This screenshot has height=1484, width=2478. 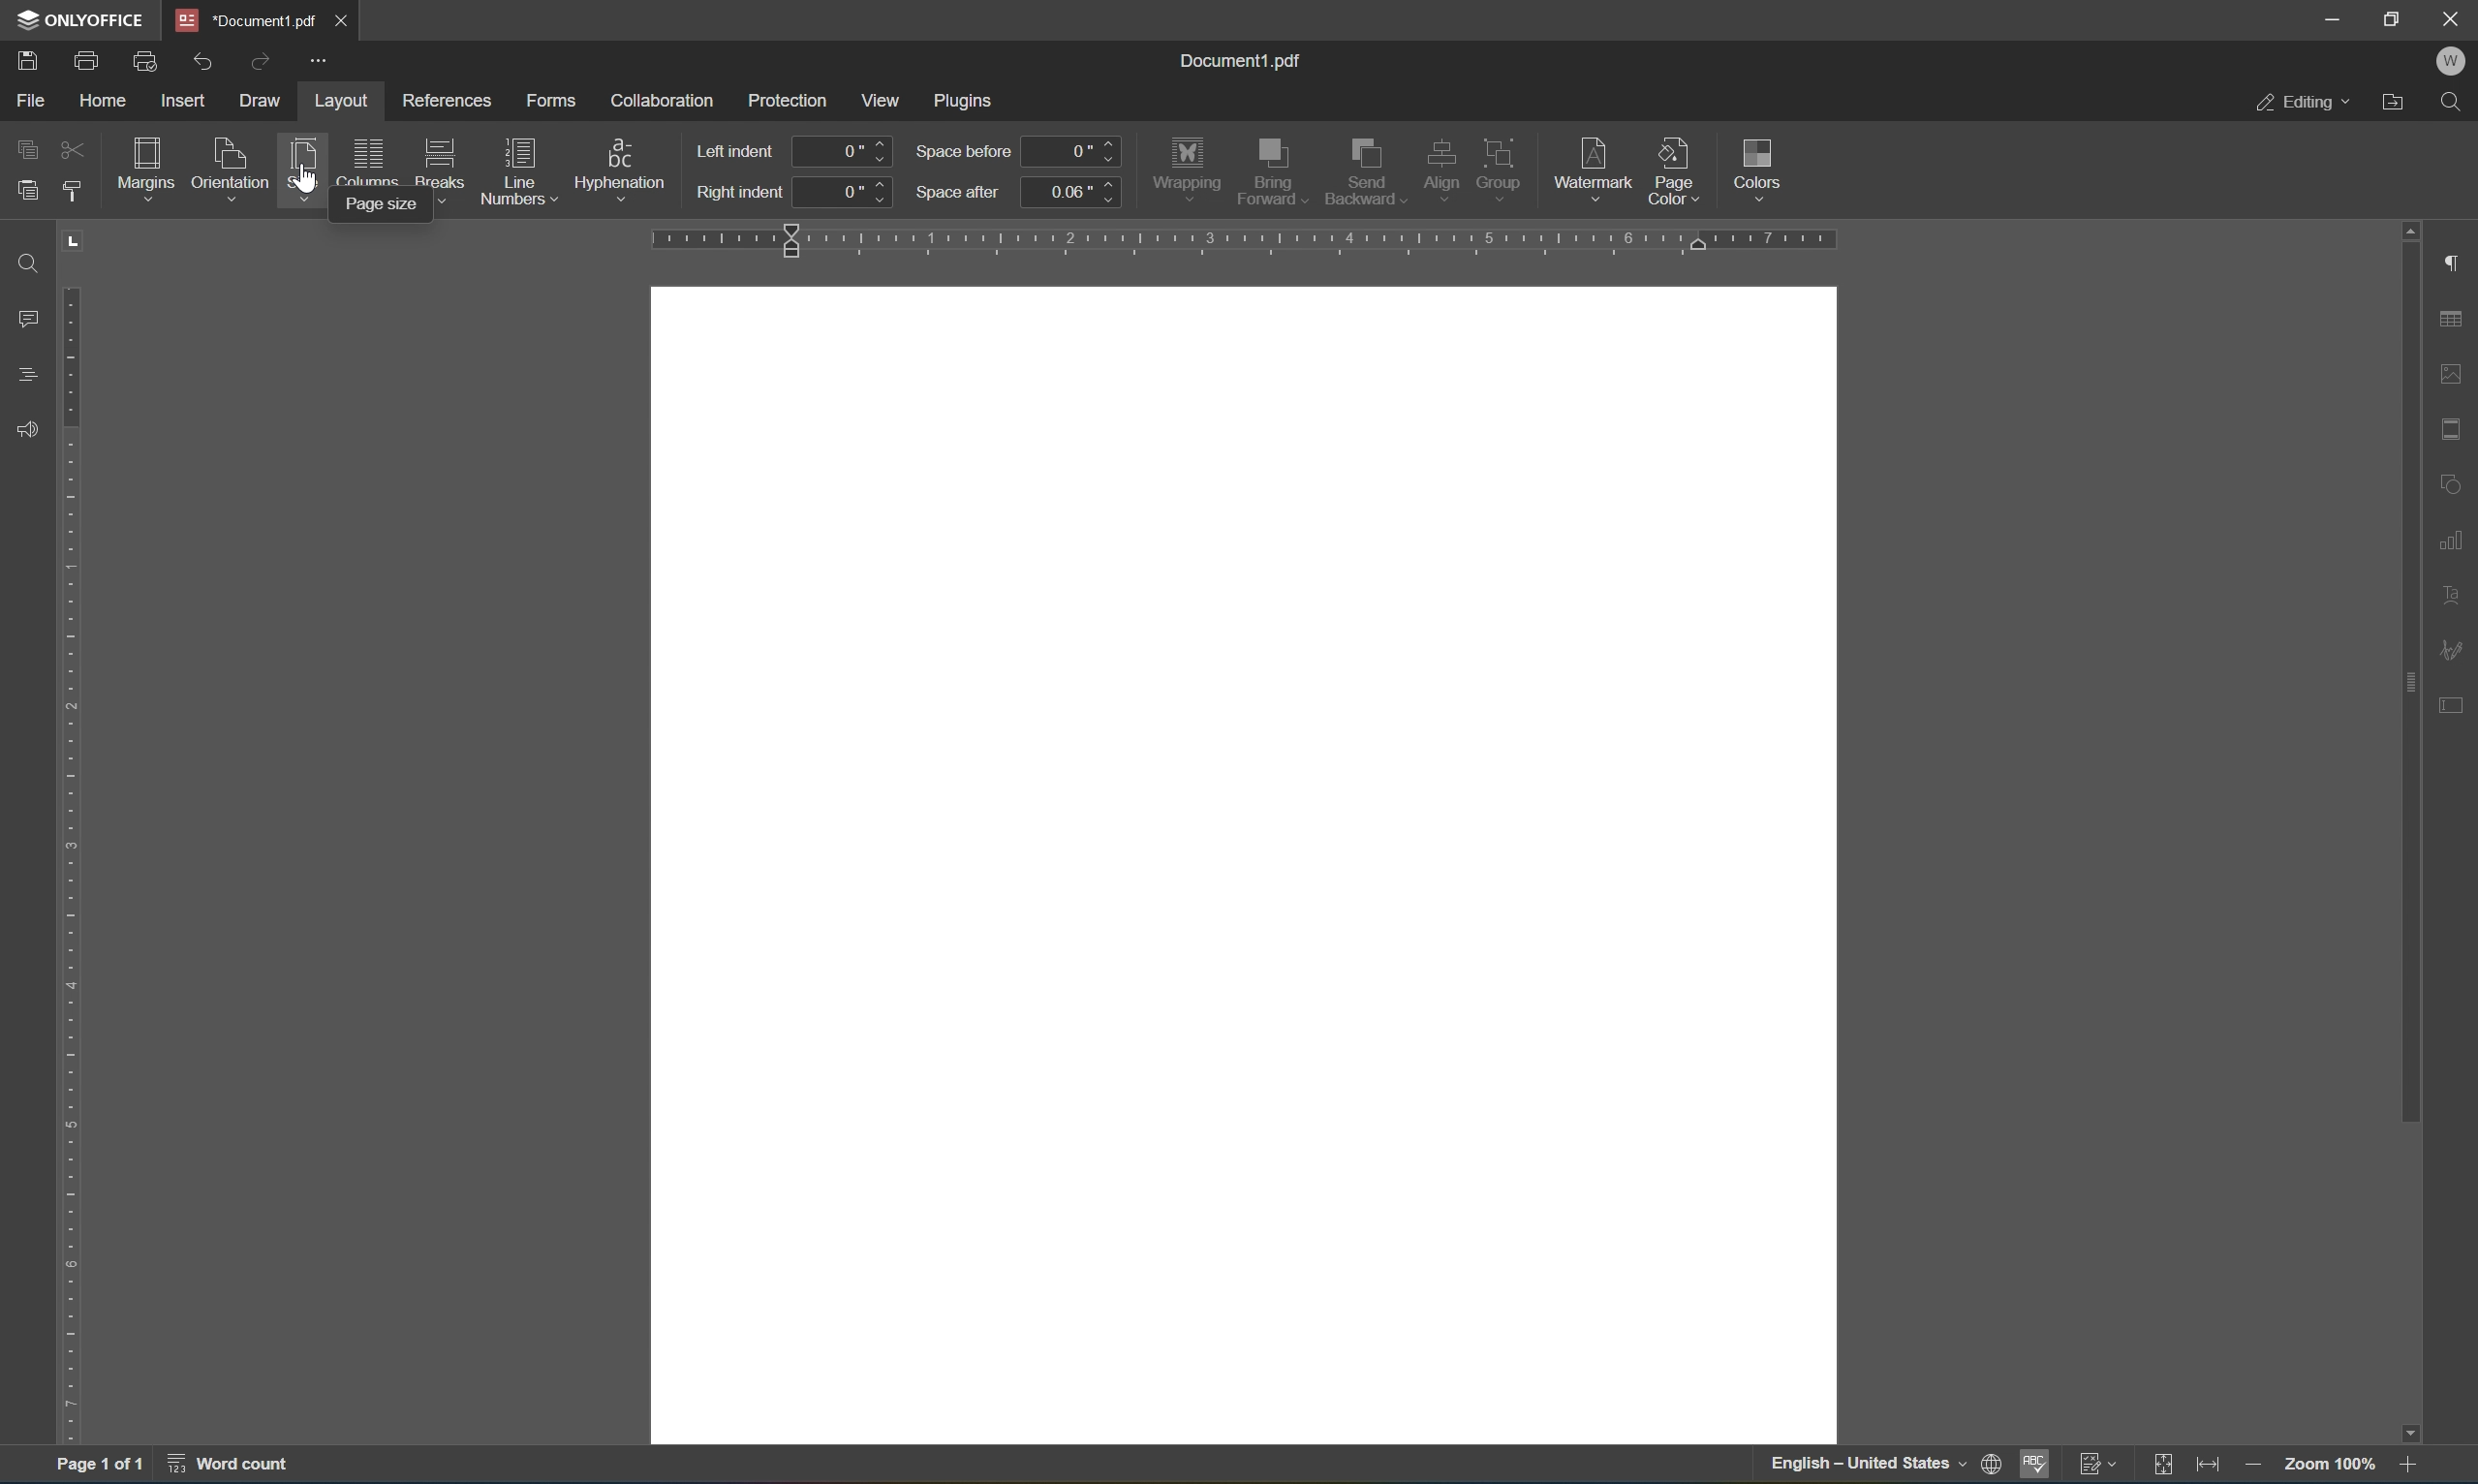 What do you see at coordinates (102, 1468) in the screenshot?
I see `page 1 of 1` at bounding box center [102, 1468].